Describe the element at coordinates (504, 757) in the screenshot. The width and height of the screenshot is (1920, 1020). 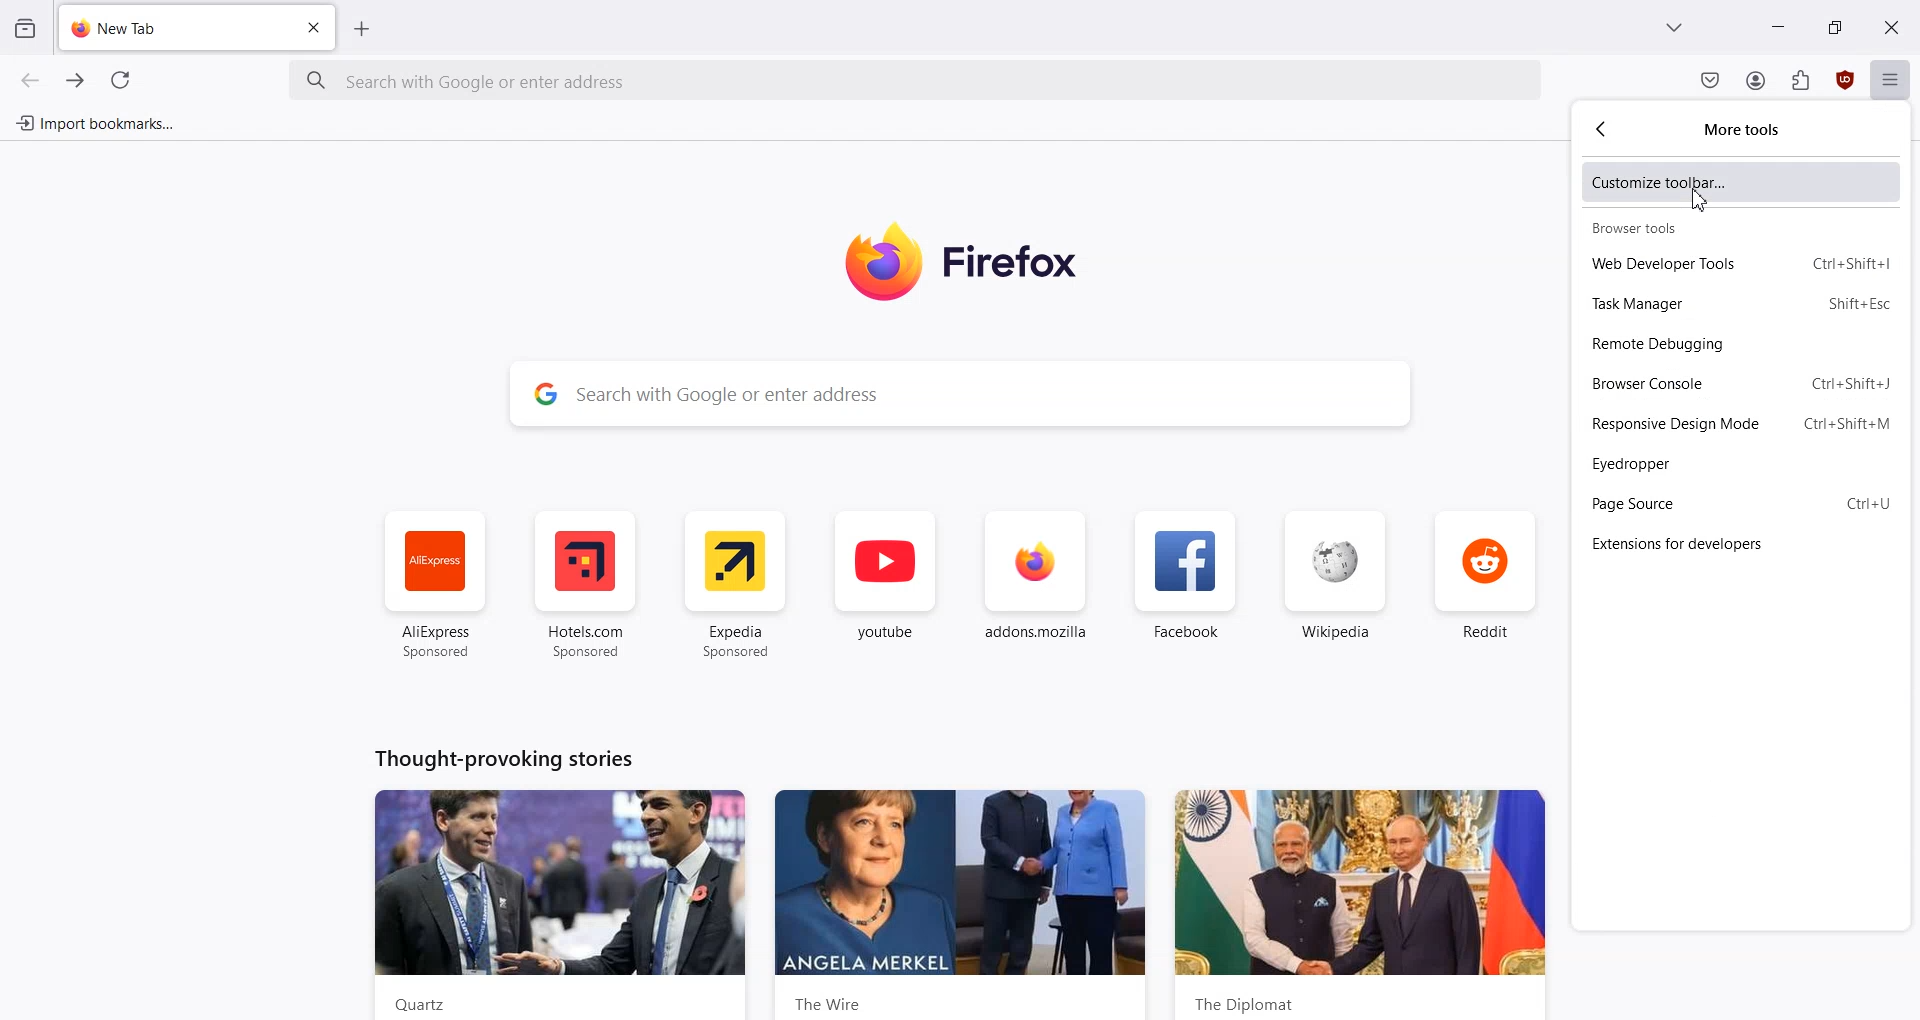
I see `Text` at that location.